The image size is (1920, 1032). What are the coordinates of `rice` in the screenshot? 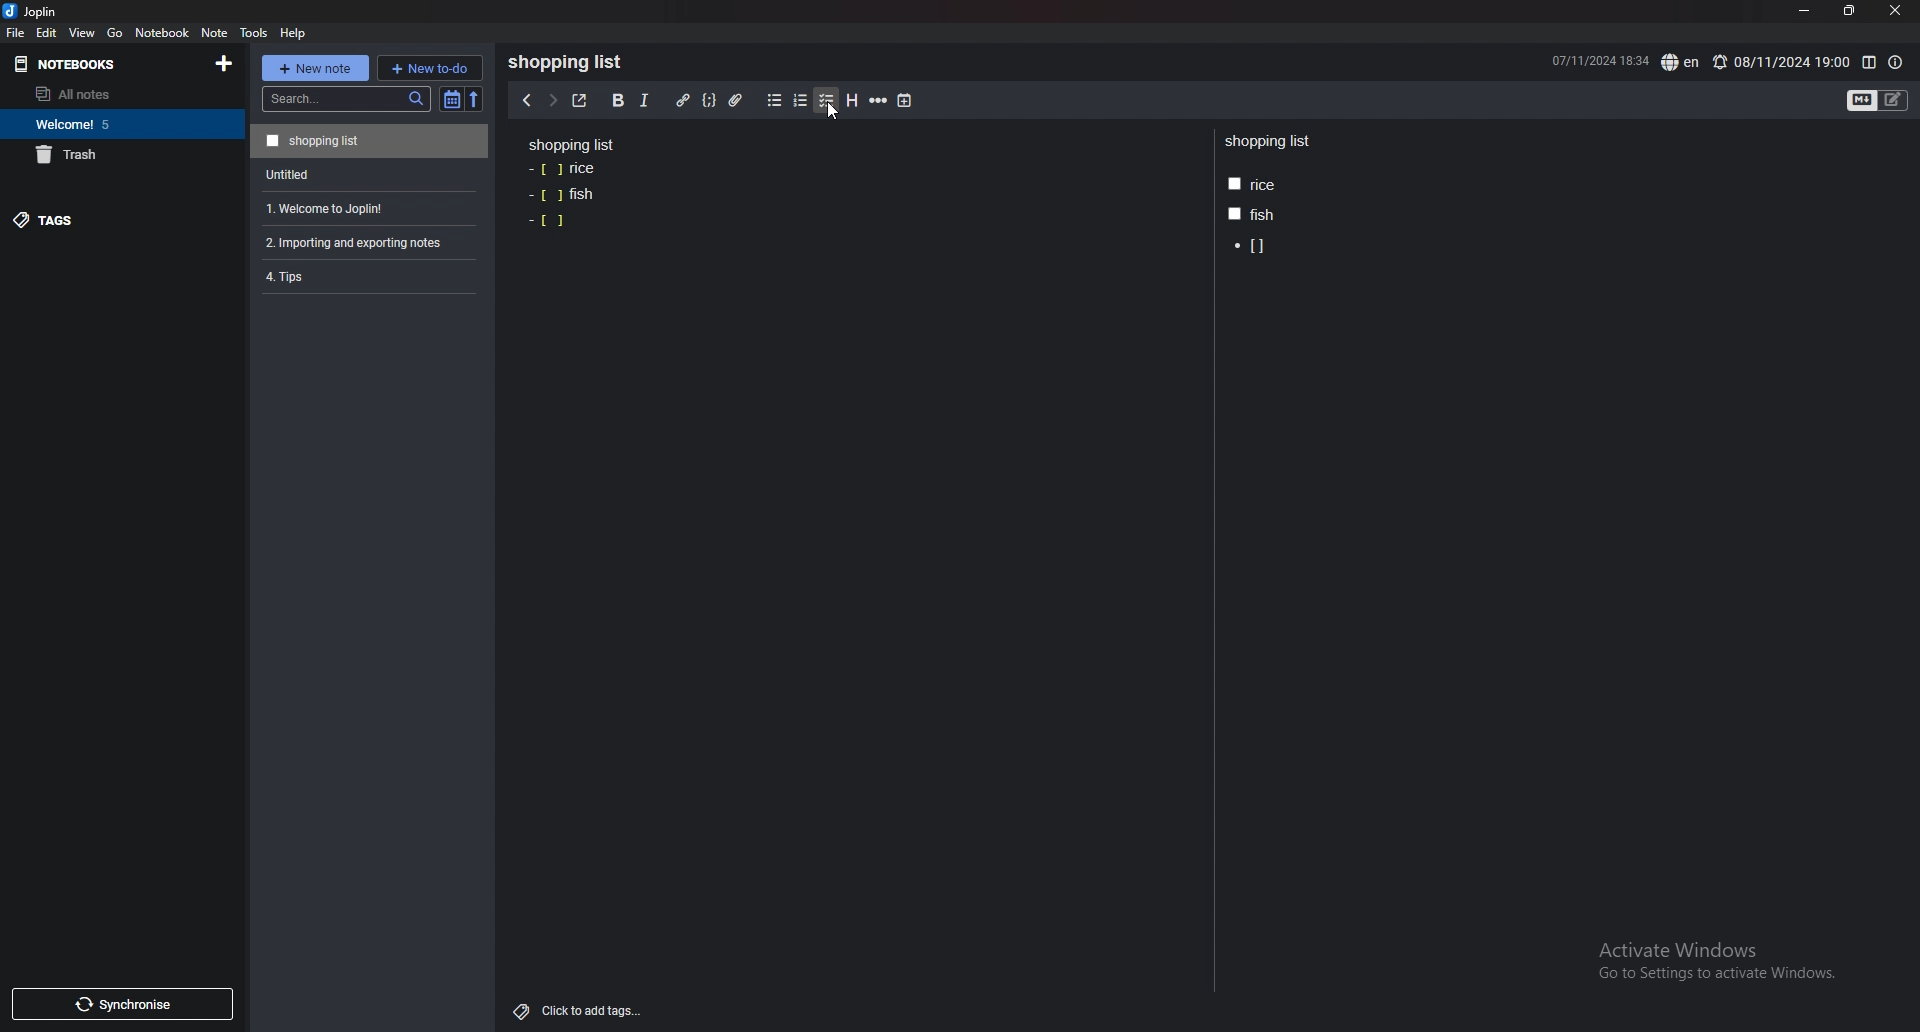 It's located at (564, 170).